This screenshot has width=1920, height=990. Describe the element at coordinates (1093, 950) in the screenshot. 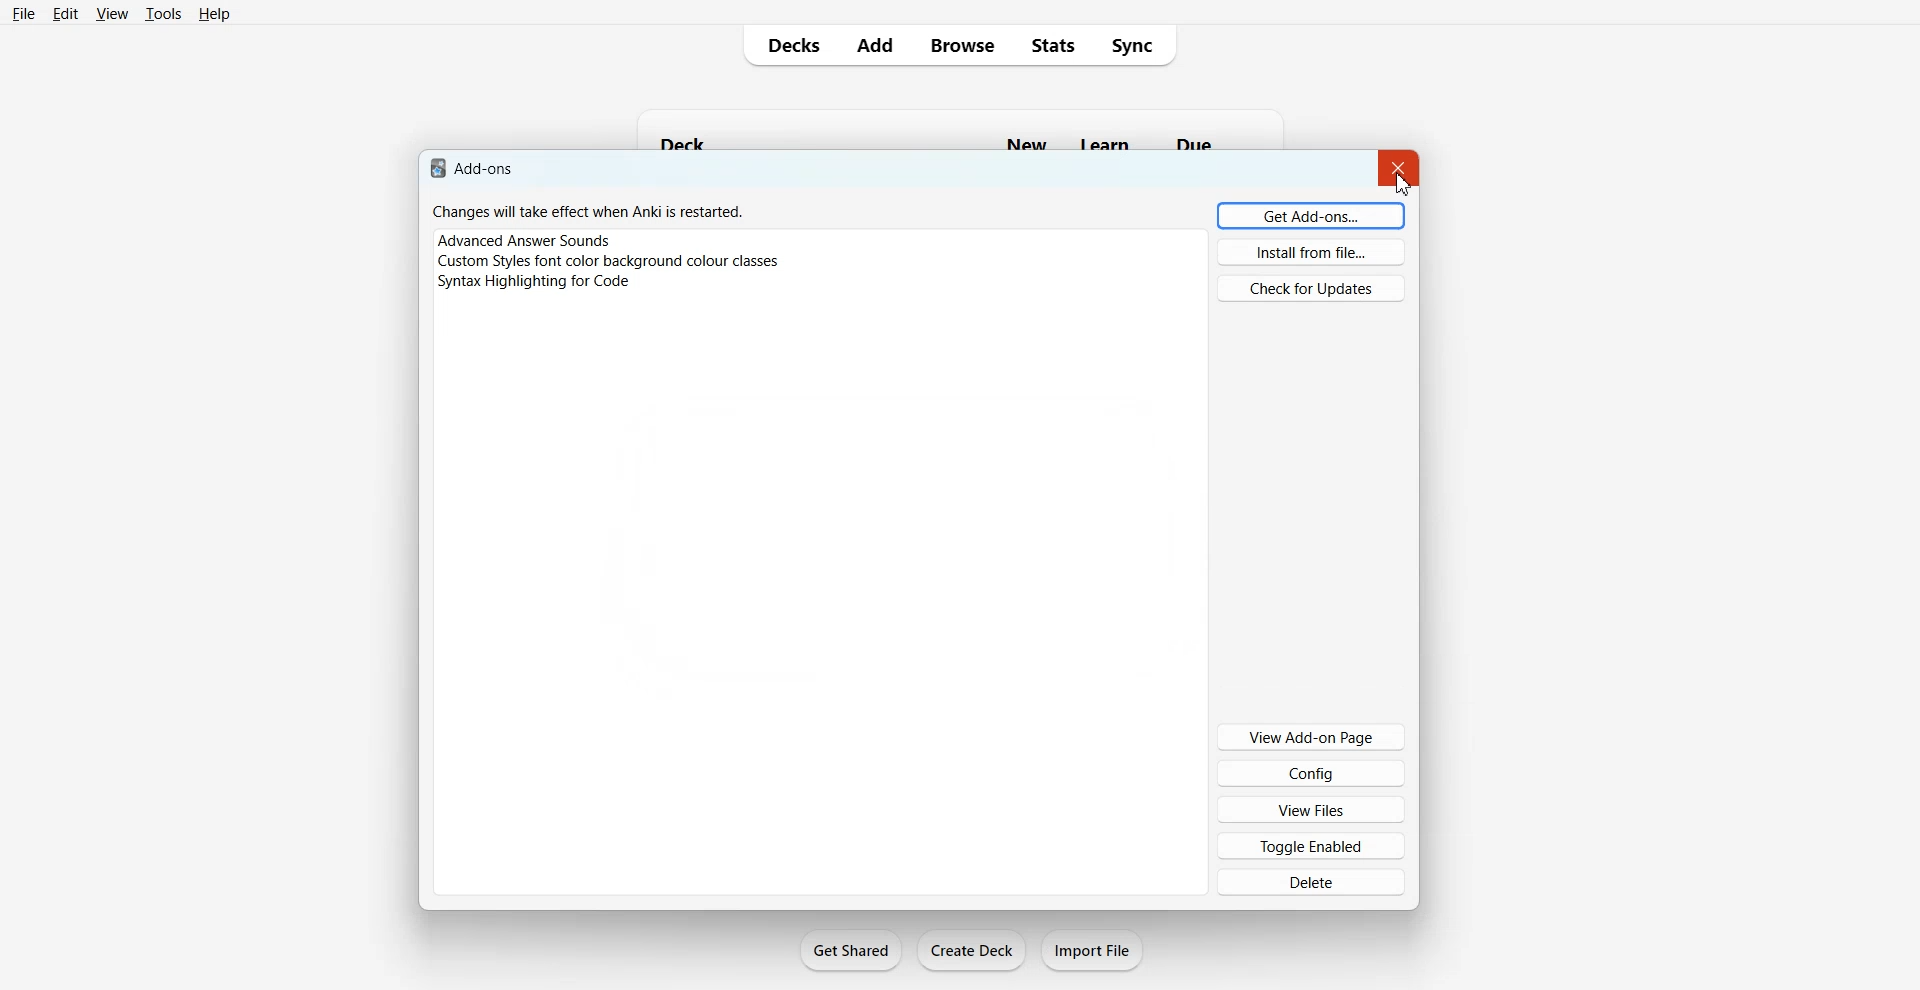

I see `Import File` at that location.